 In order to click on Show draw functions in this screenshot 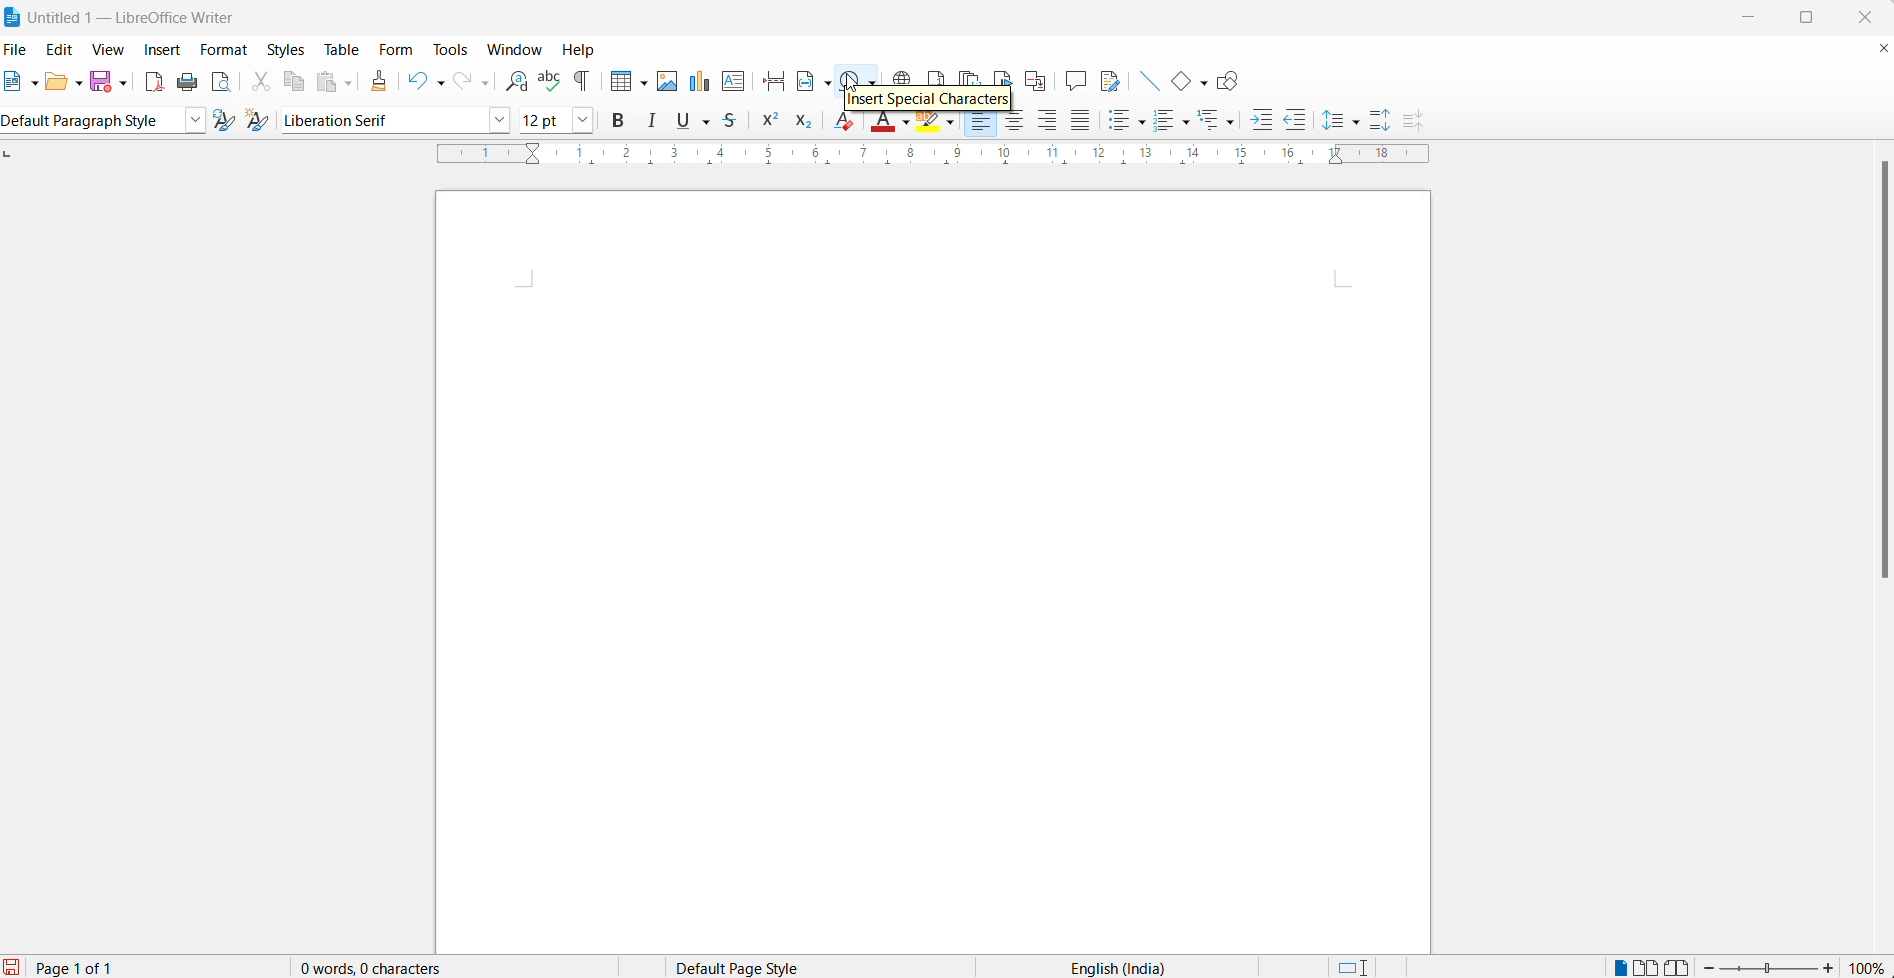, I will do `click(1235, 82)`.